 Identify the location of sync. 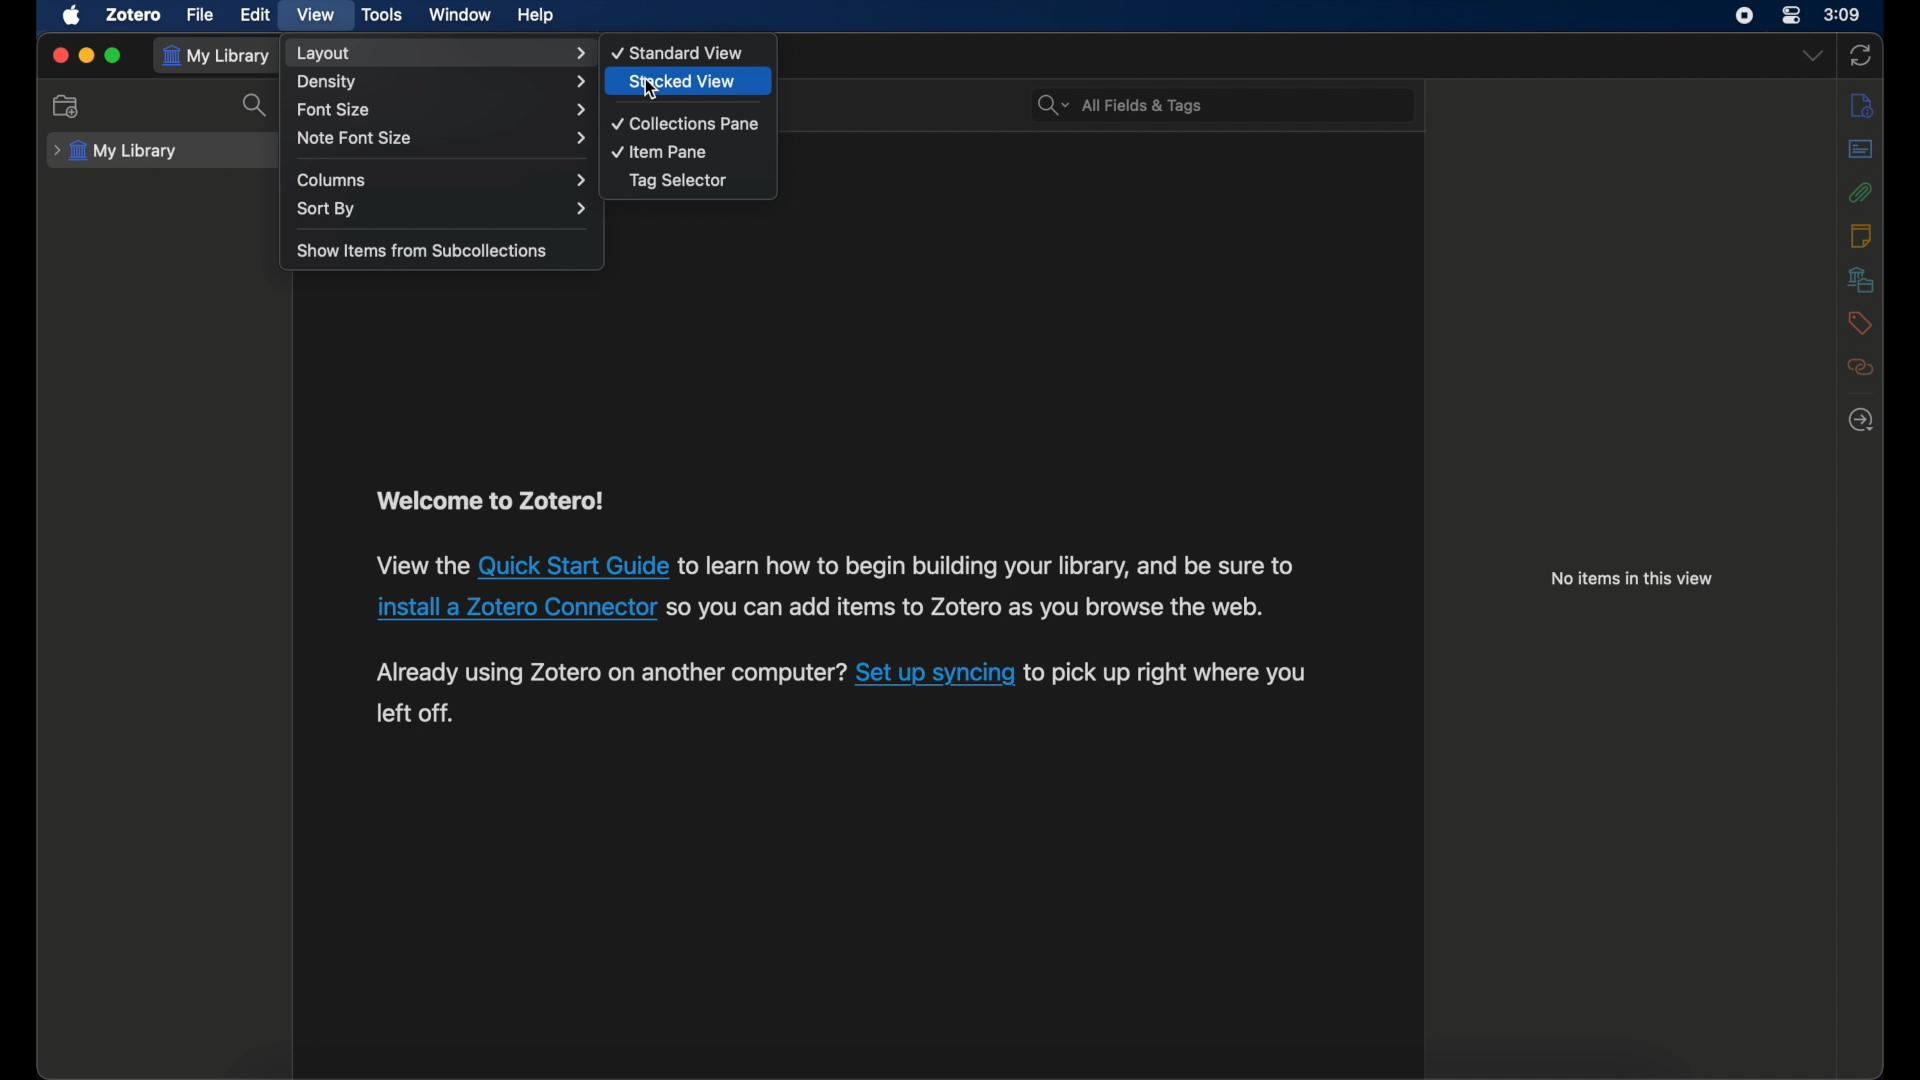
(1862, 56).